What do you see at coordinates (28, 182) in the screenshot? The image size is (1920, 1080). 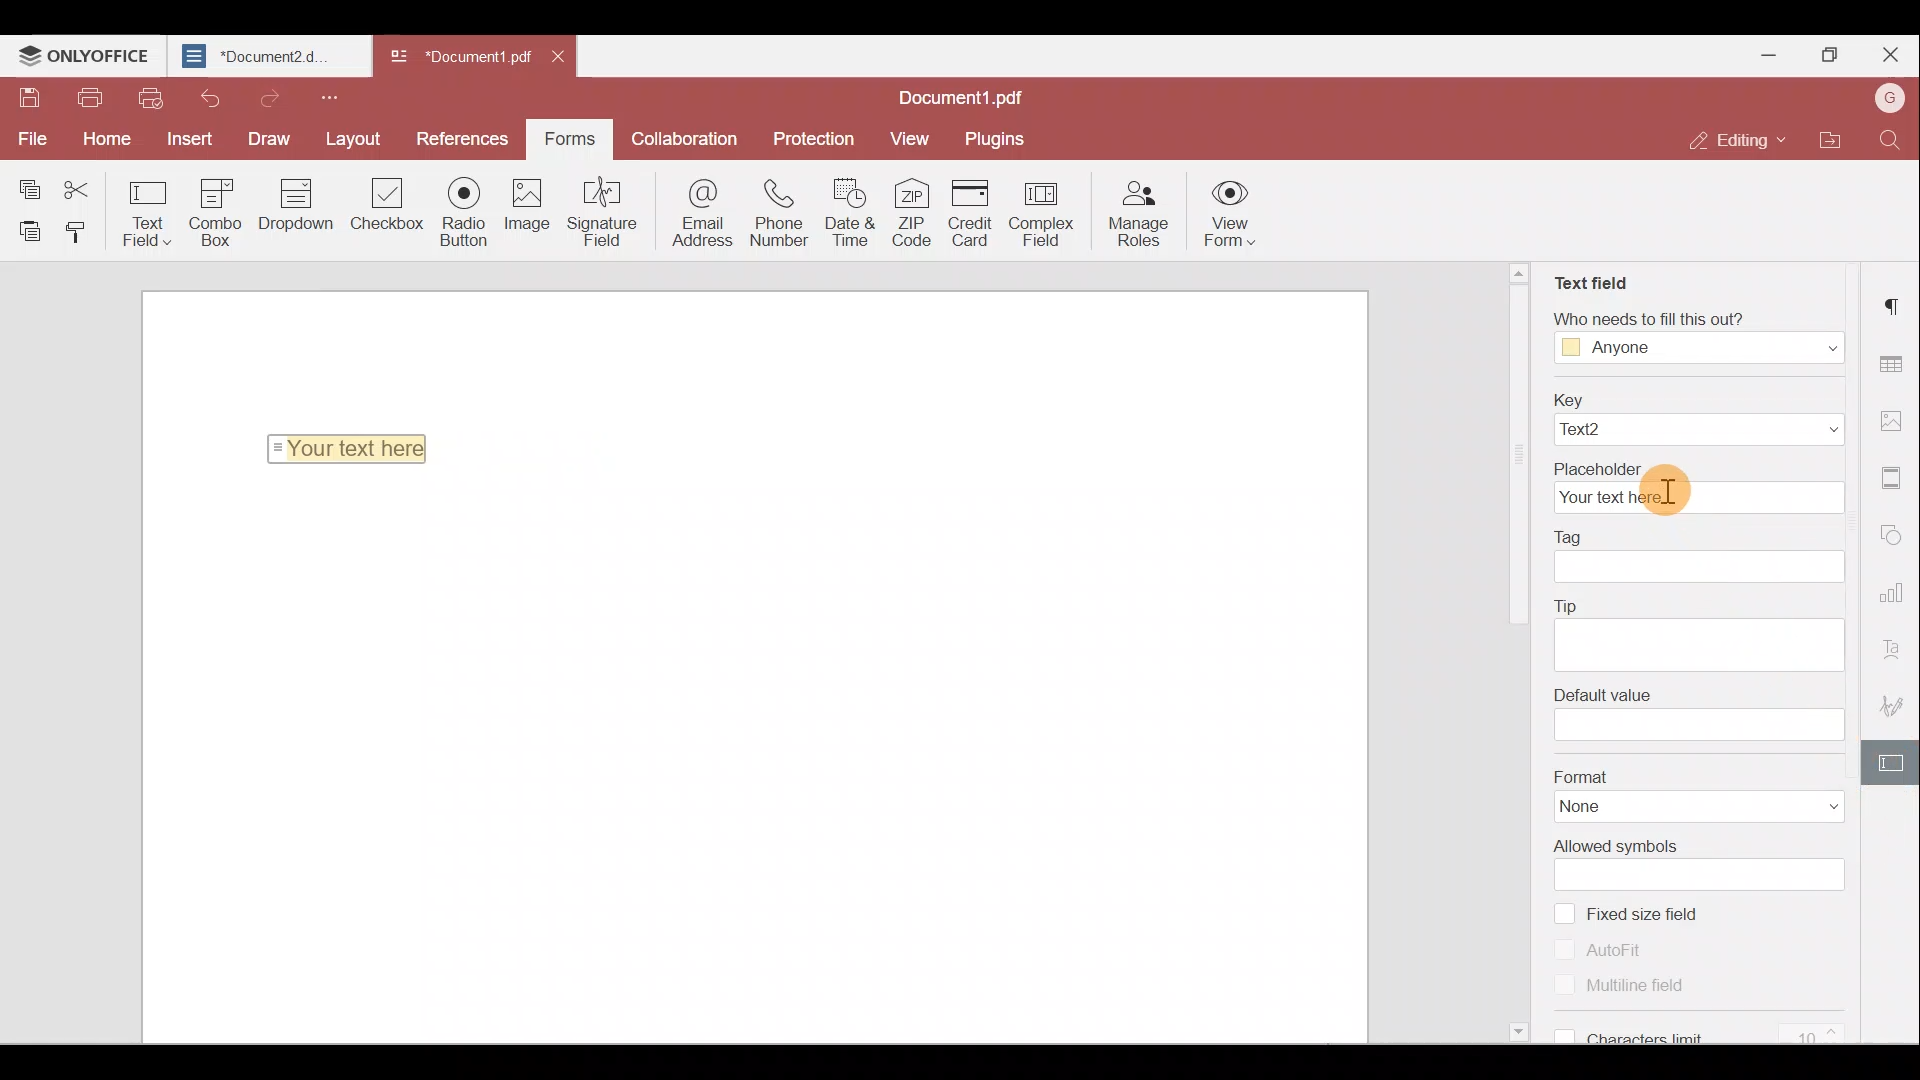 I see `Copy` at bounding box center [28, 182].